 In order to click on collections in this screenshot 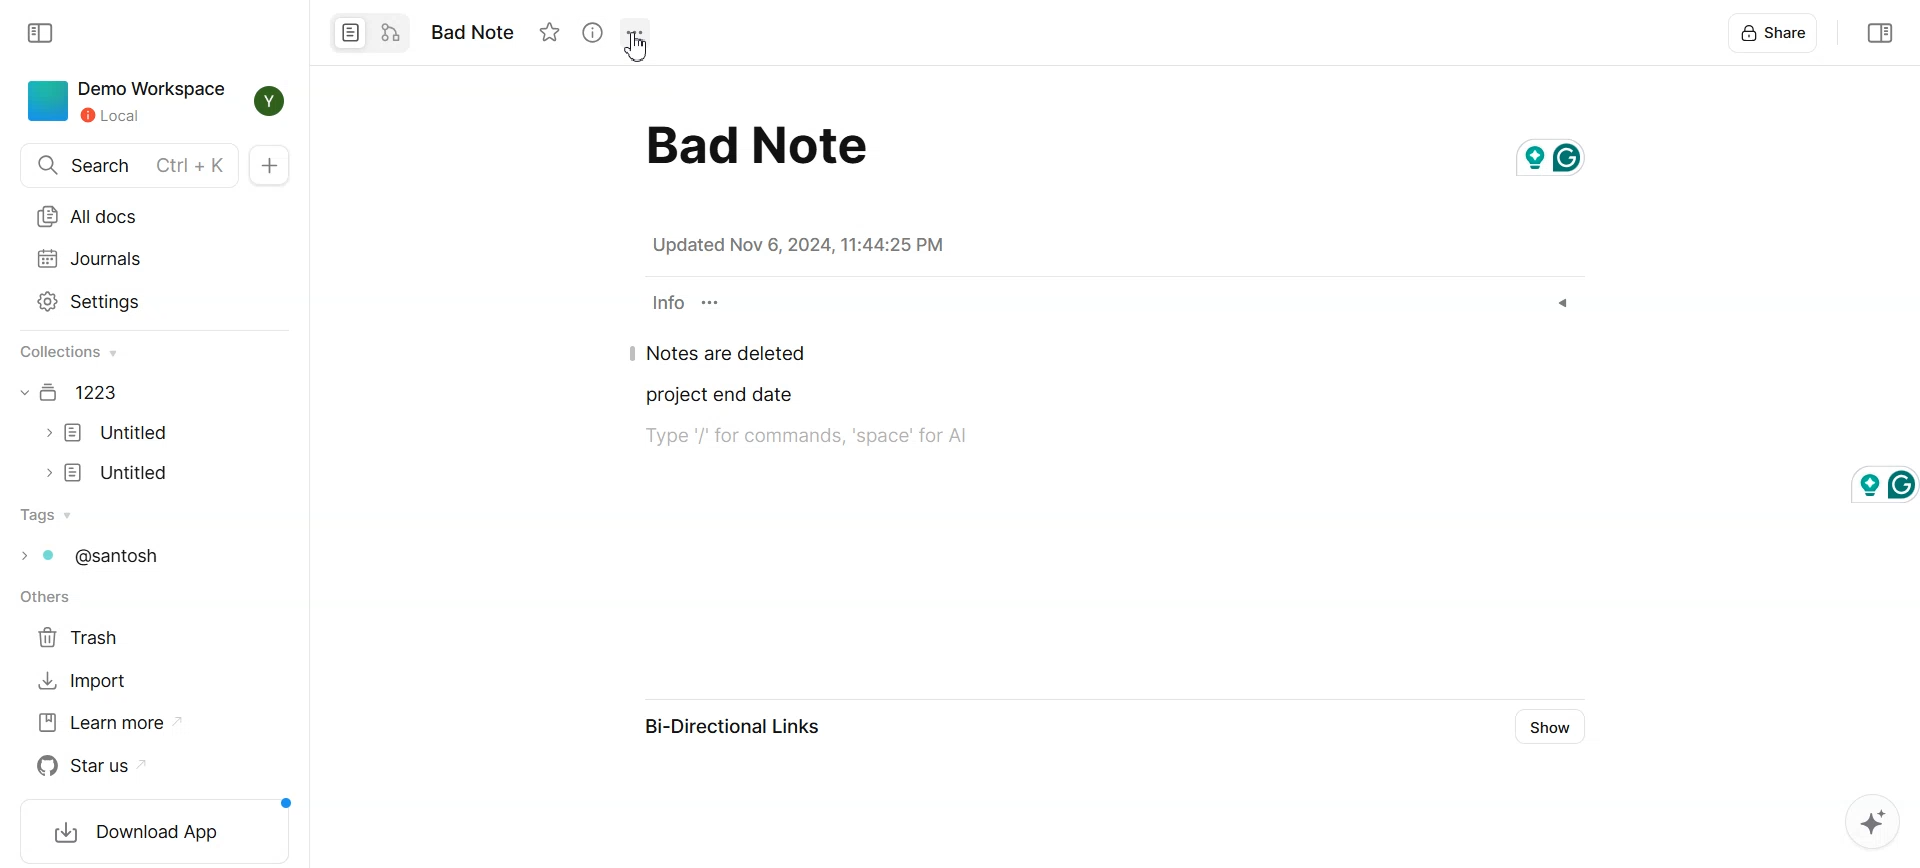, I will do `click(71, 353)`.